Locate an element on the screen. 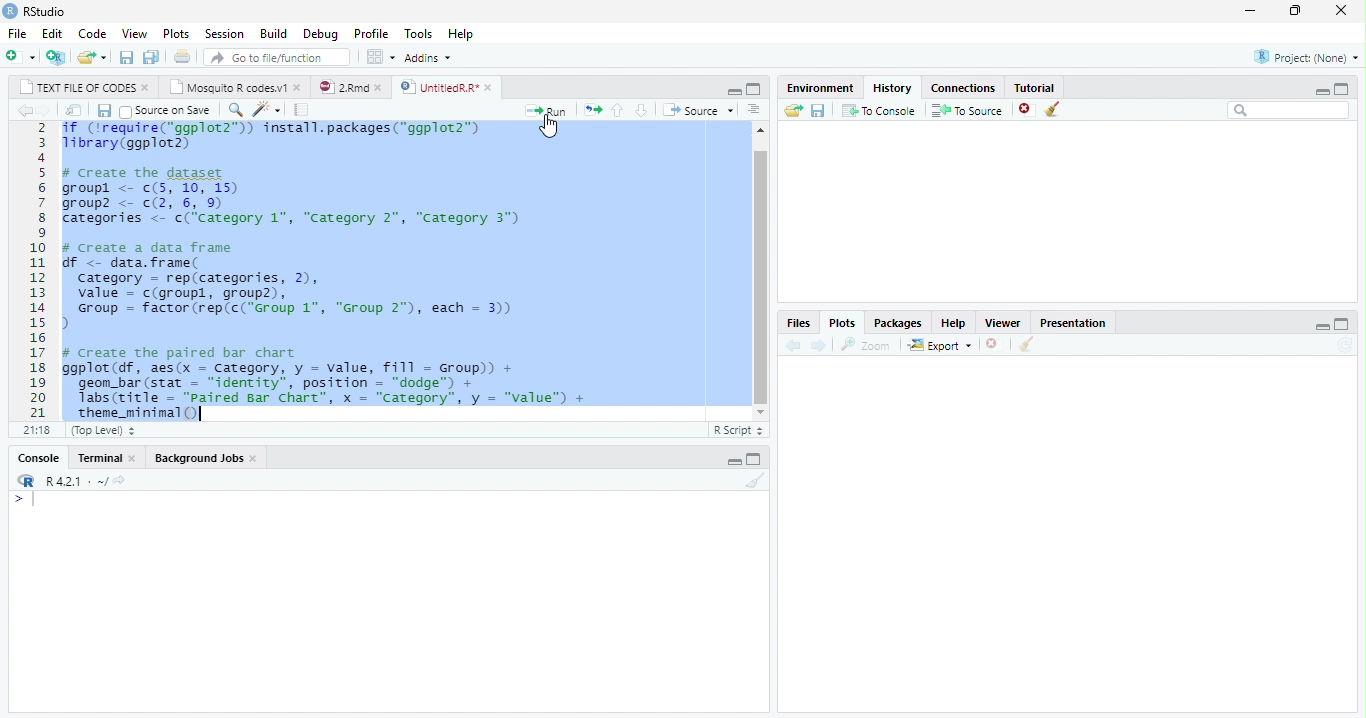  zoom is located at coordinates (867, 344).